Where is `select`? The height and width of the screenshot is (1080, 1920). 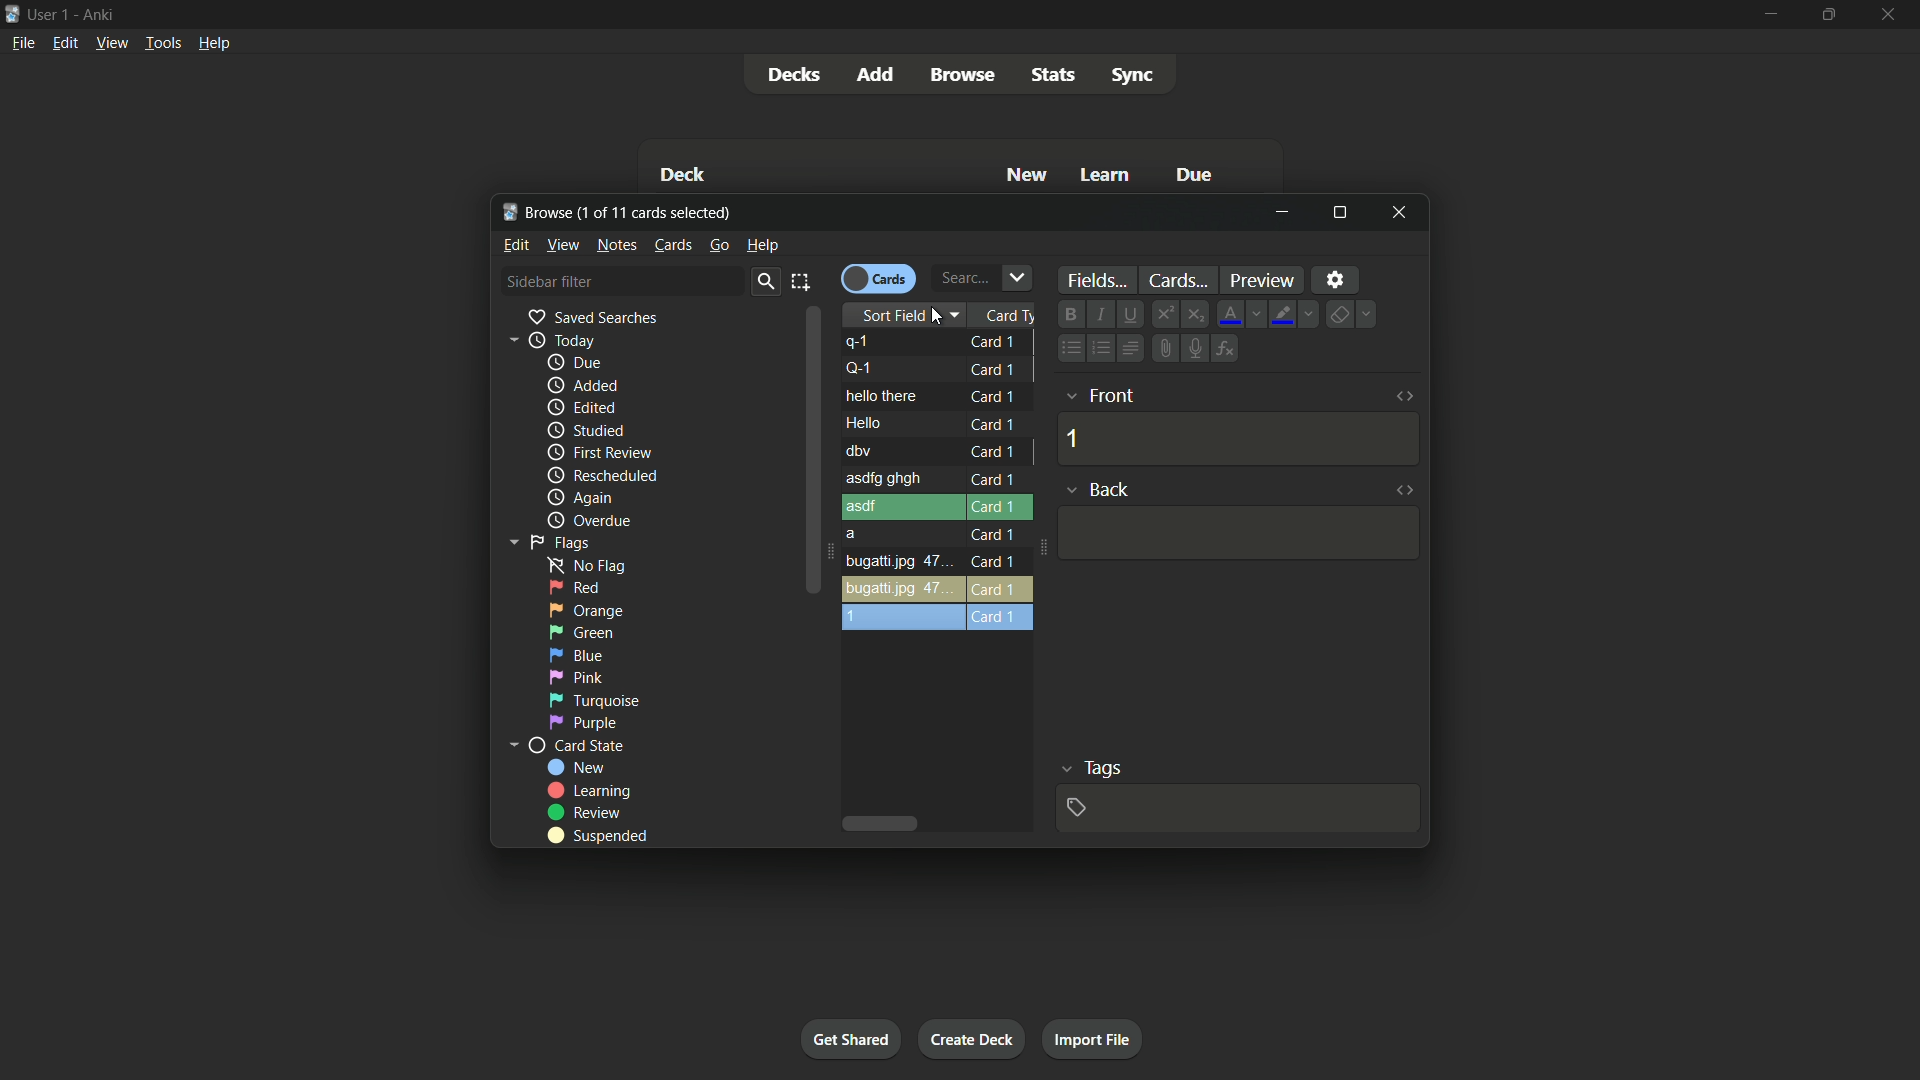
select is located at coordinates (805, 280).